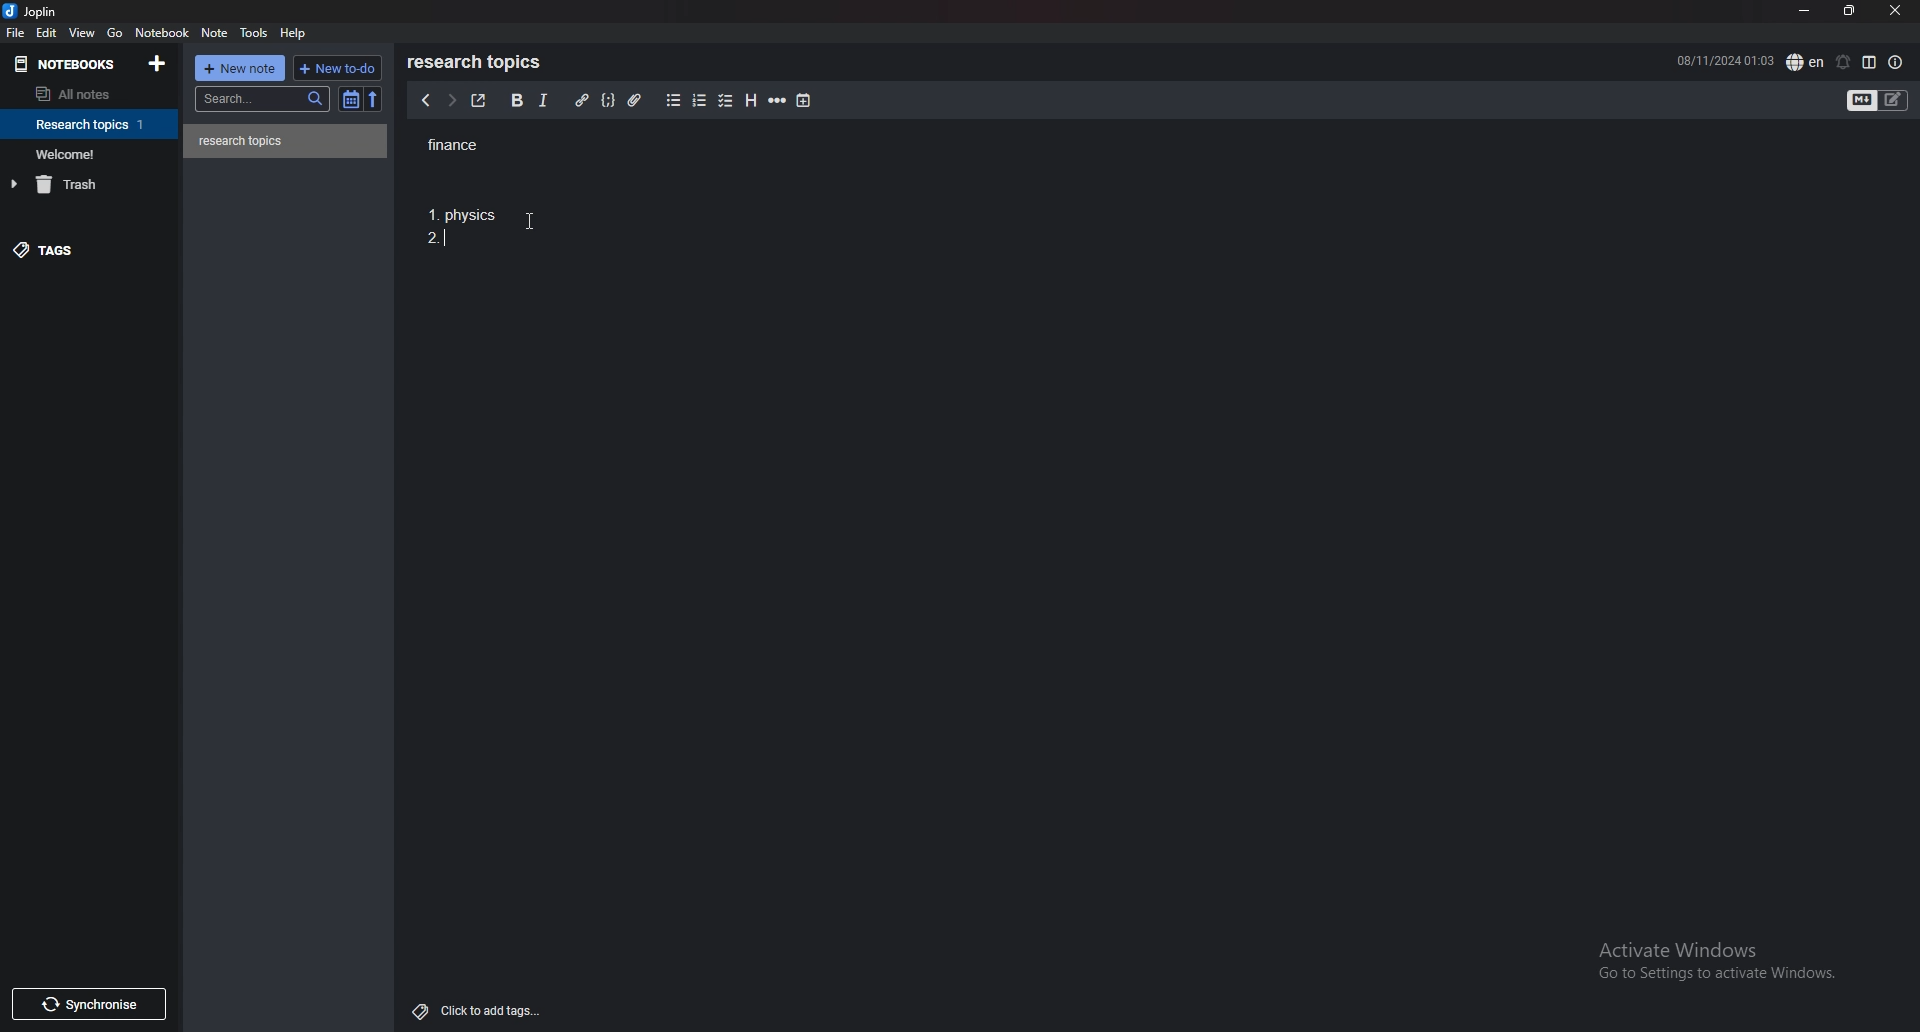  What do you see at coordinates (1803, 12) in the screenshot?
I see `minimize` at bounding box center [1803, 12].